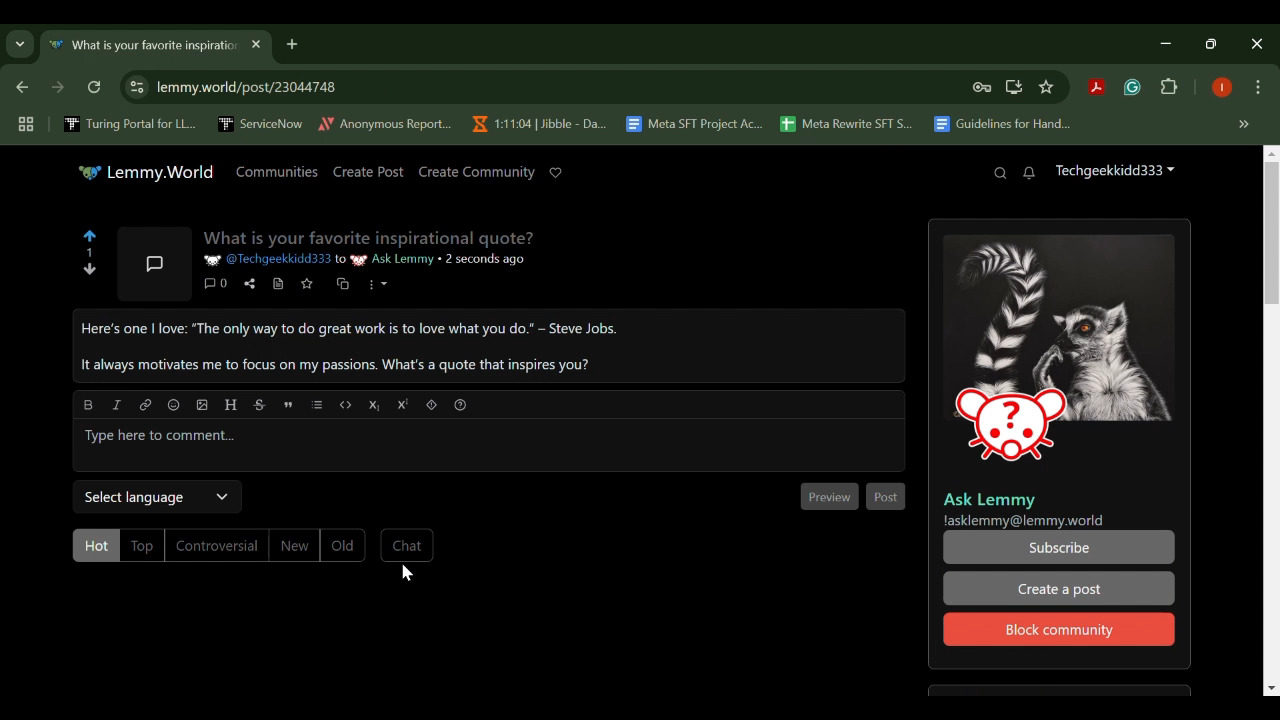 The image size is (1280, 720). What do you see at coordinates (1258, 44) in the screenshot?
I see `Close Window` at bounding box center [1258, 44].